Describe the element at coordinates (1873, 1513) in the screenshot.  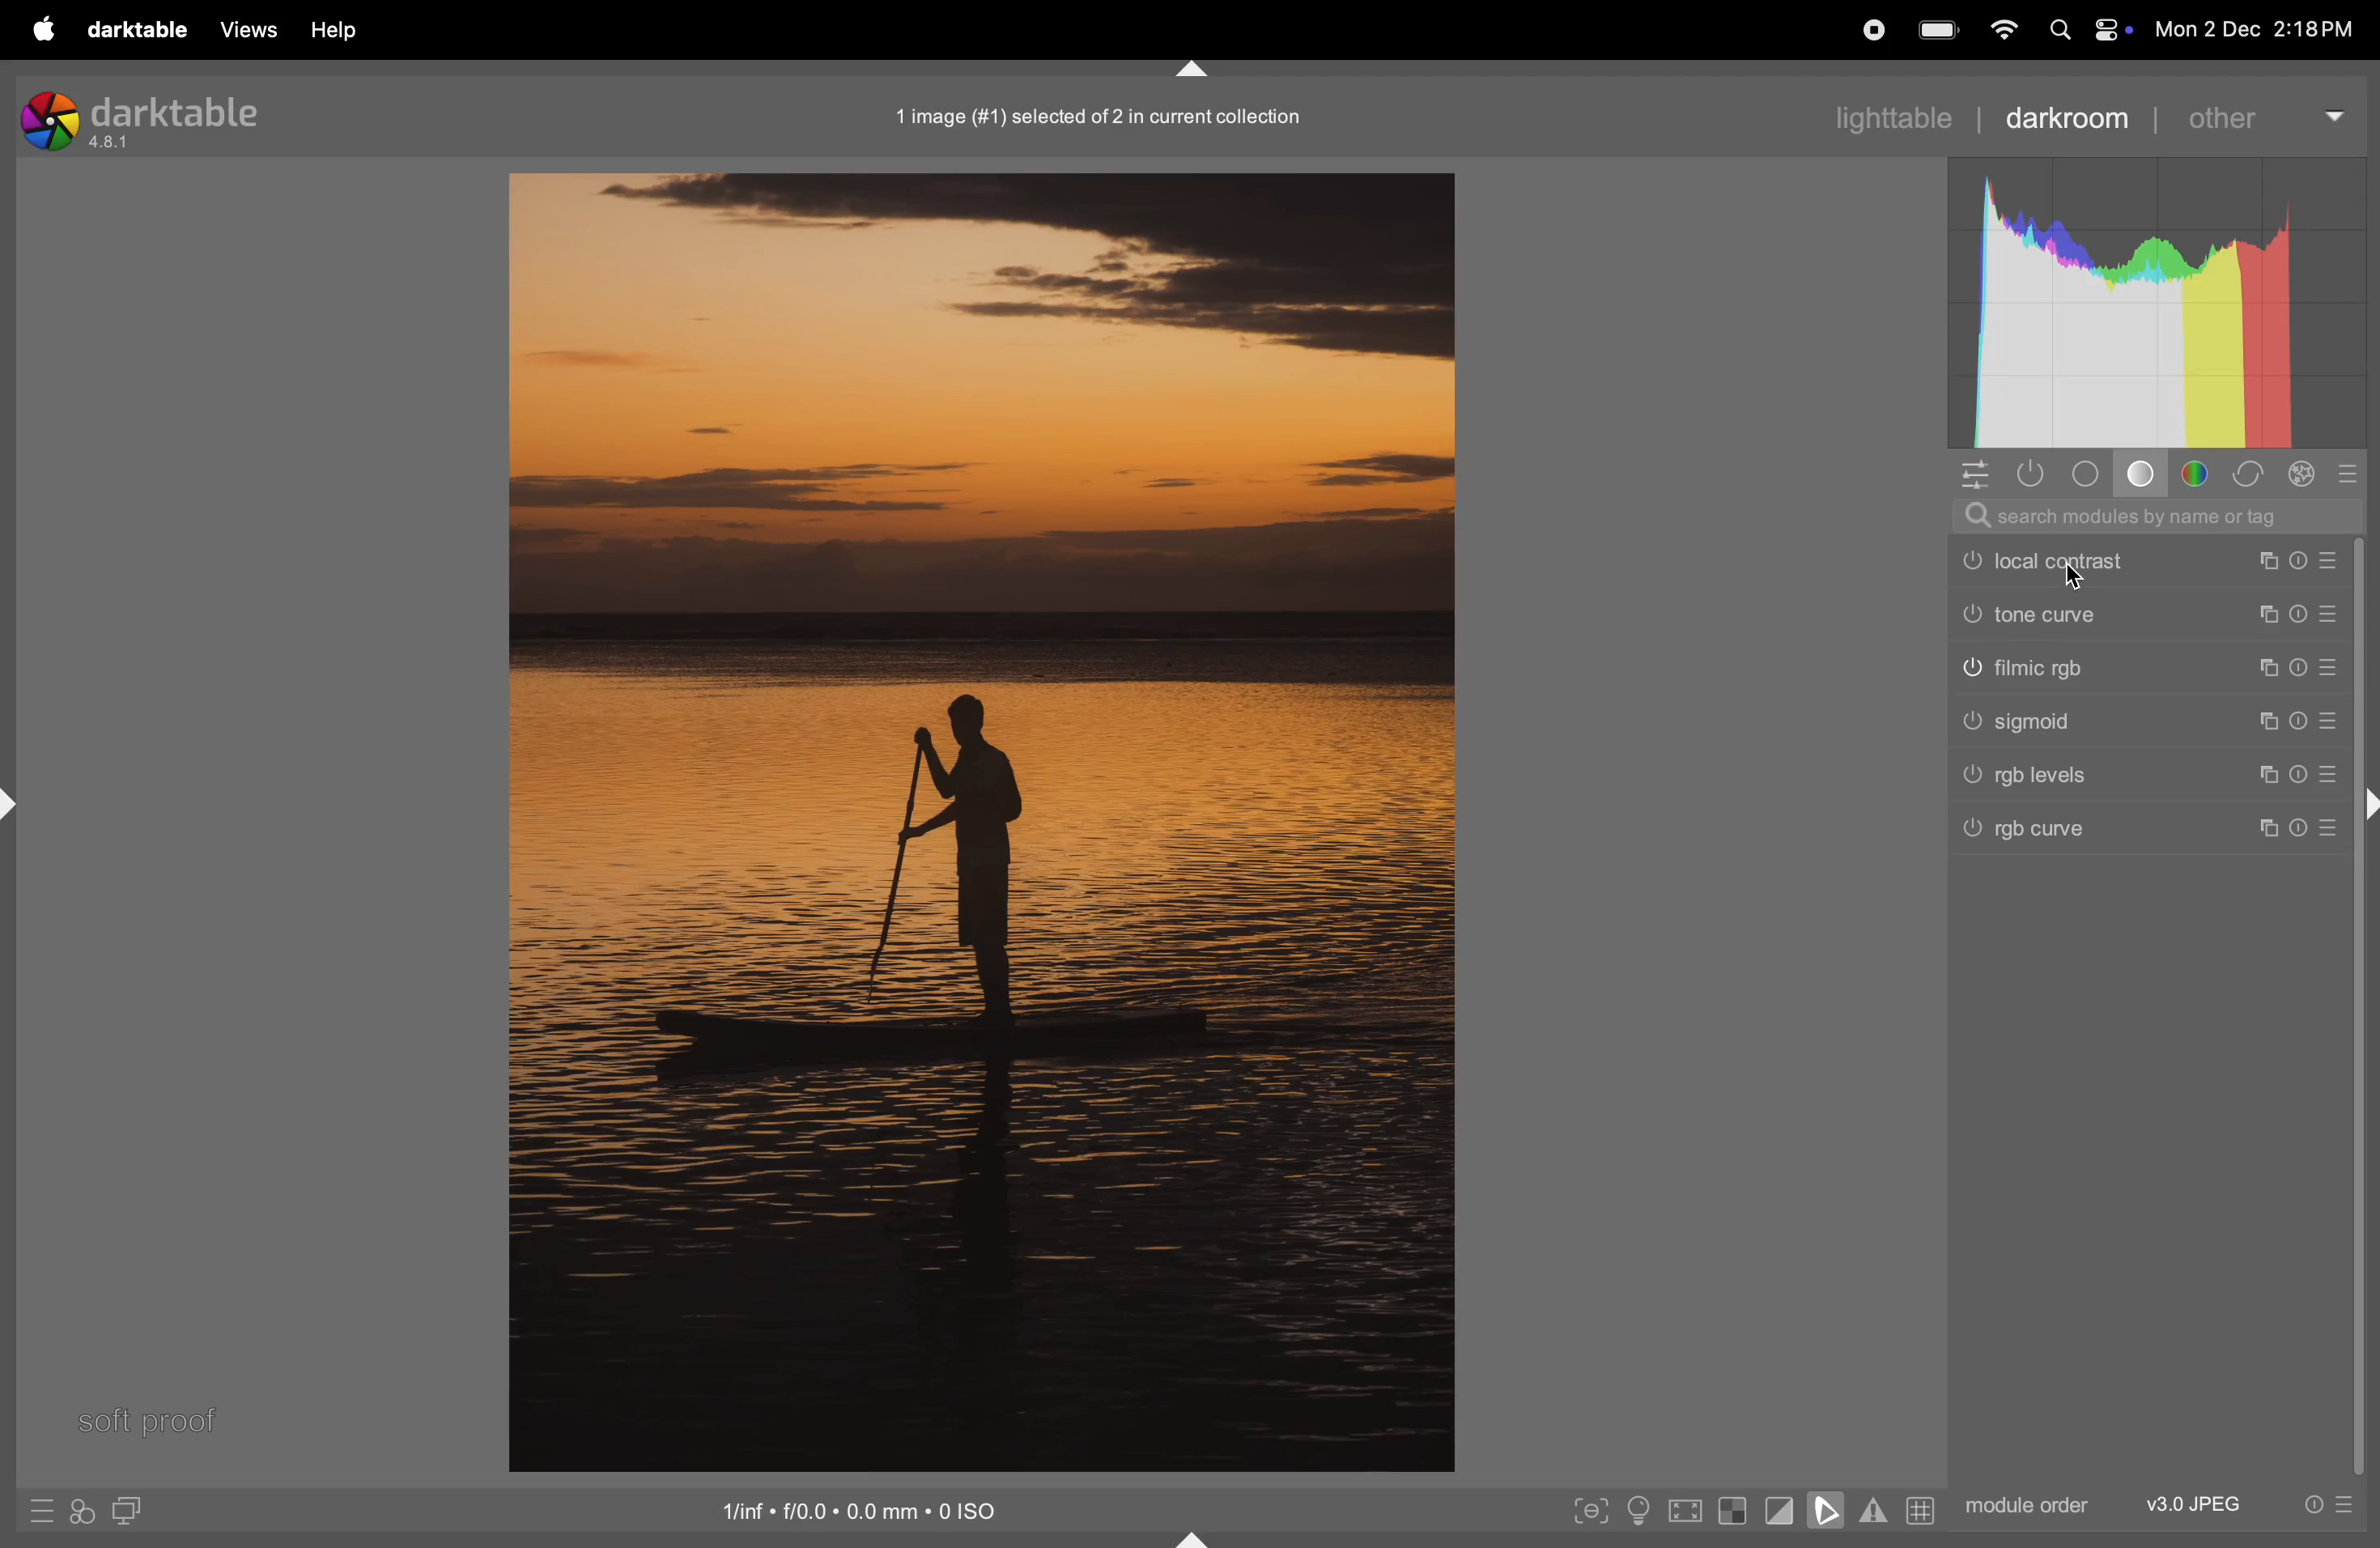
I see `toggle gamut checking` at that location.